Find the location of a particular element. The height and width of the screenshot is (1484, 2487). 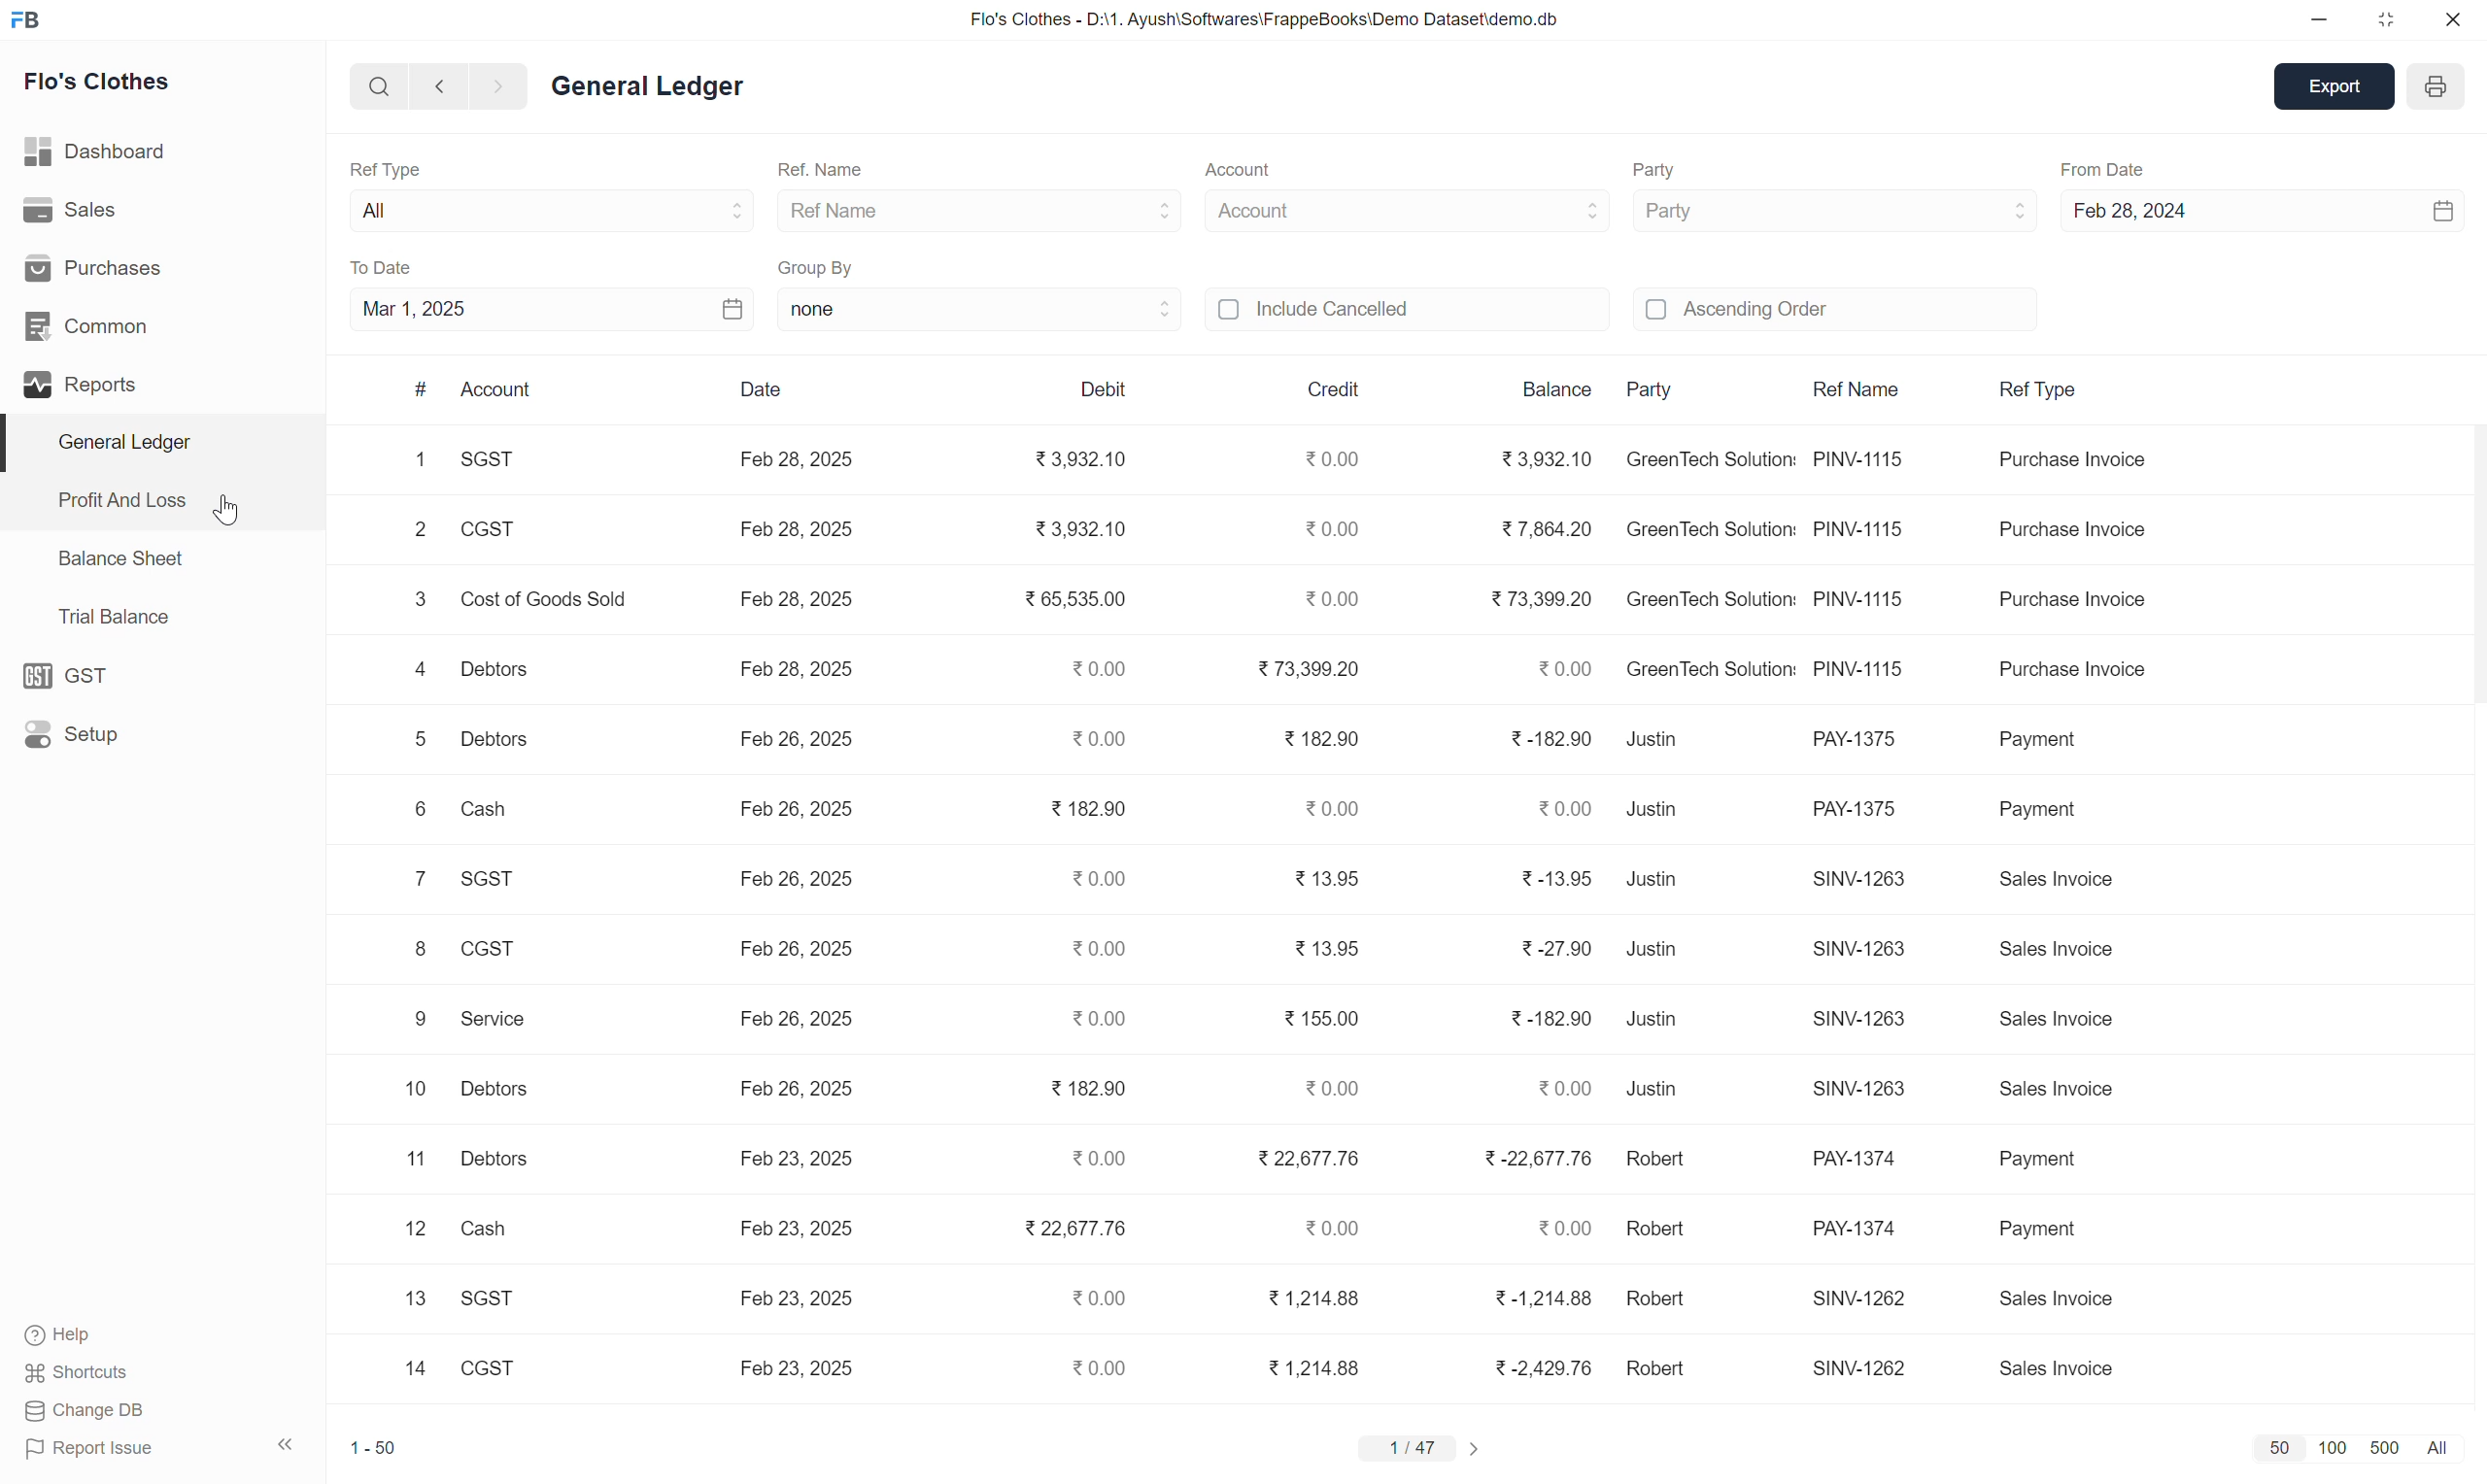

Sales Invoice is located at coordinates (2053, 948).